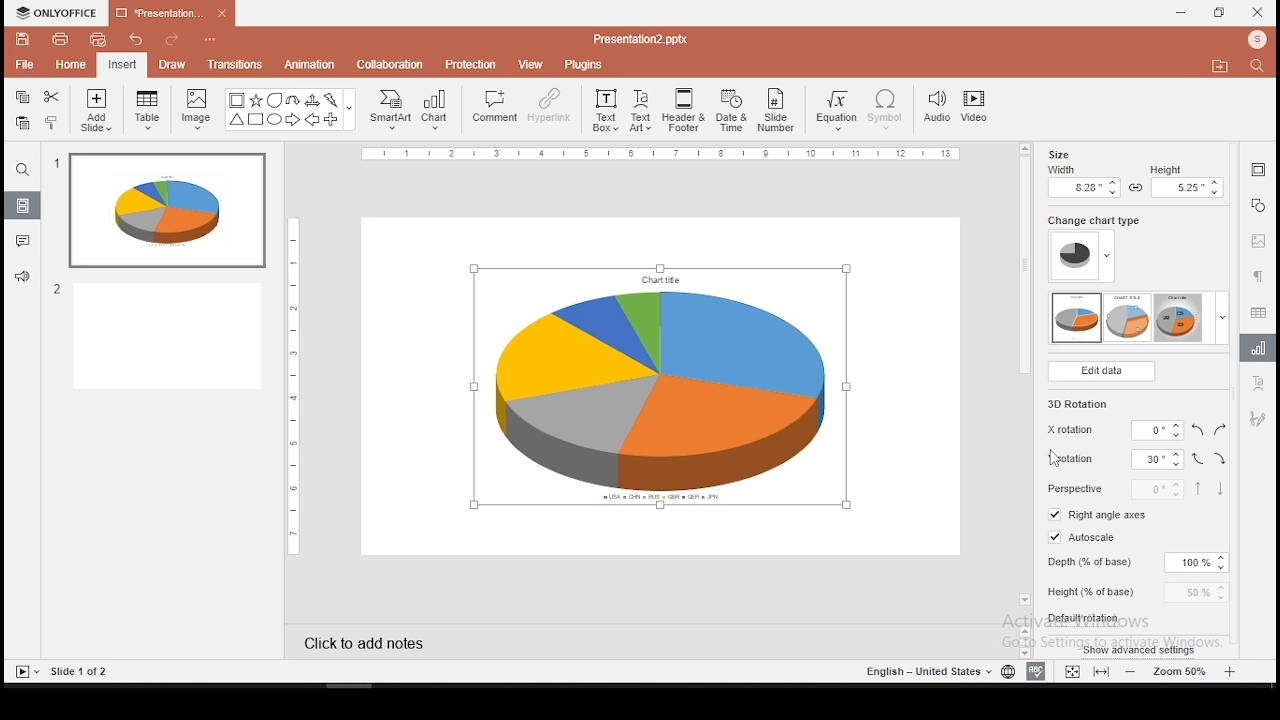 The height and width of the screenshot is (720, 1280). What do you see at coordinates (100, 39) in the screenshot?
I see `quick print` at bounding box center [100, 39].